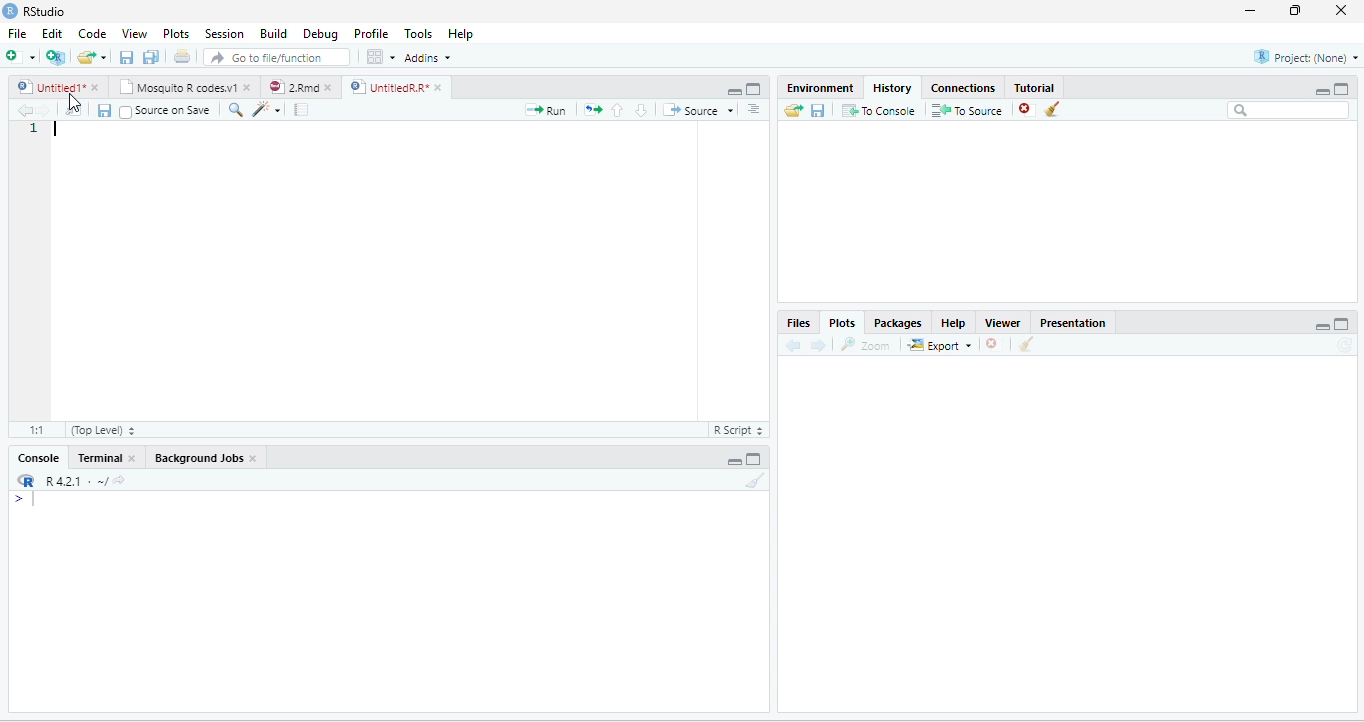 The width and height of the screenshot is (1364, 722). What do you see at coordinates (462, 33) in the screenshot?
I see `Help` at bounding box center [462, 33].